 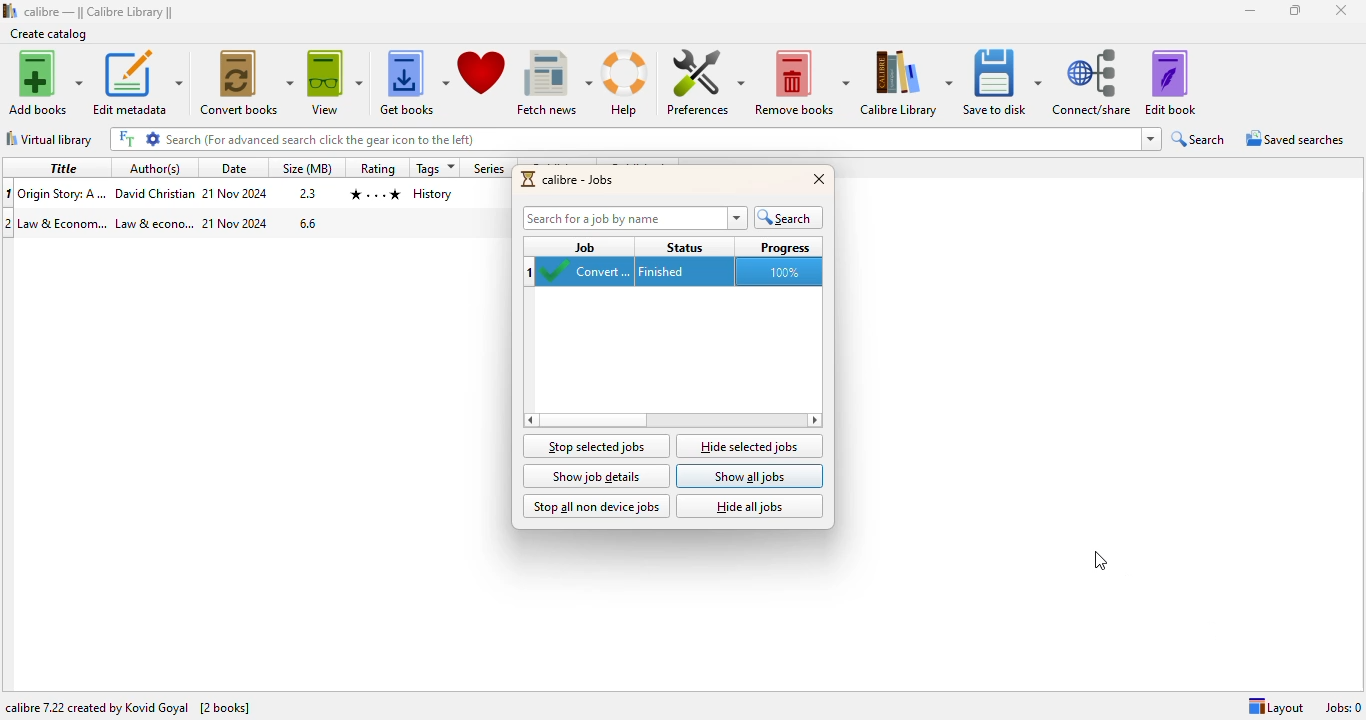 I want to click on settings, so click(x=151, y=138).